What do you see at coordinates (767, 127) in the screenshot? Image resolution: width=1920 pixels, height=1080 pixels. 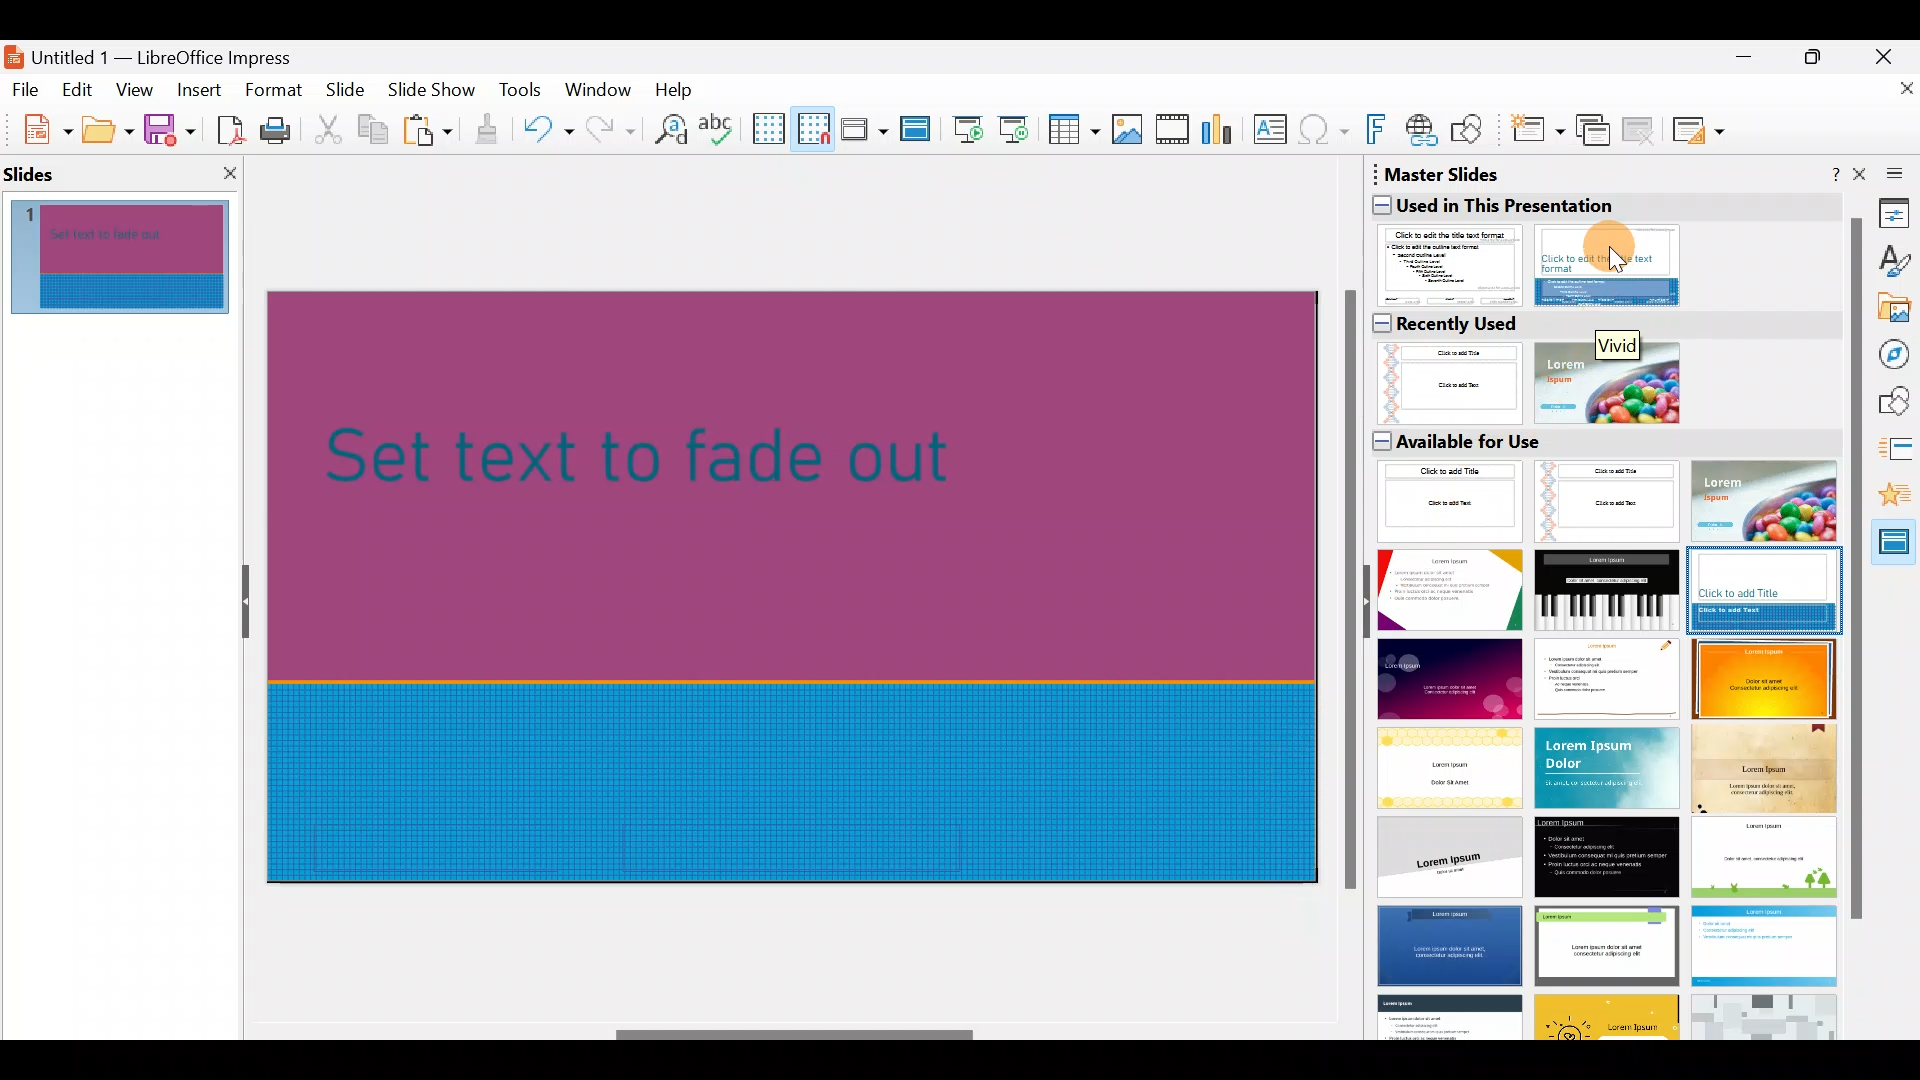 I see `Display grid` at bounding box center [767, 127].